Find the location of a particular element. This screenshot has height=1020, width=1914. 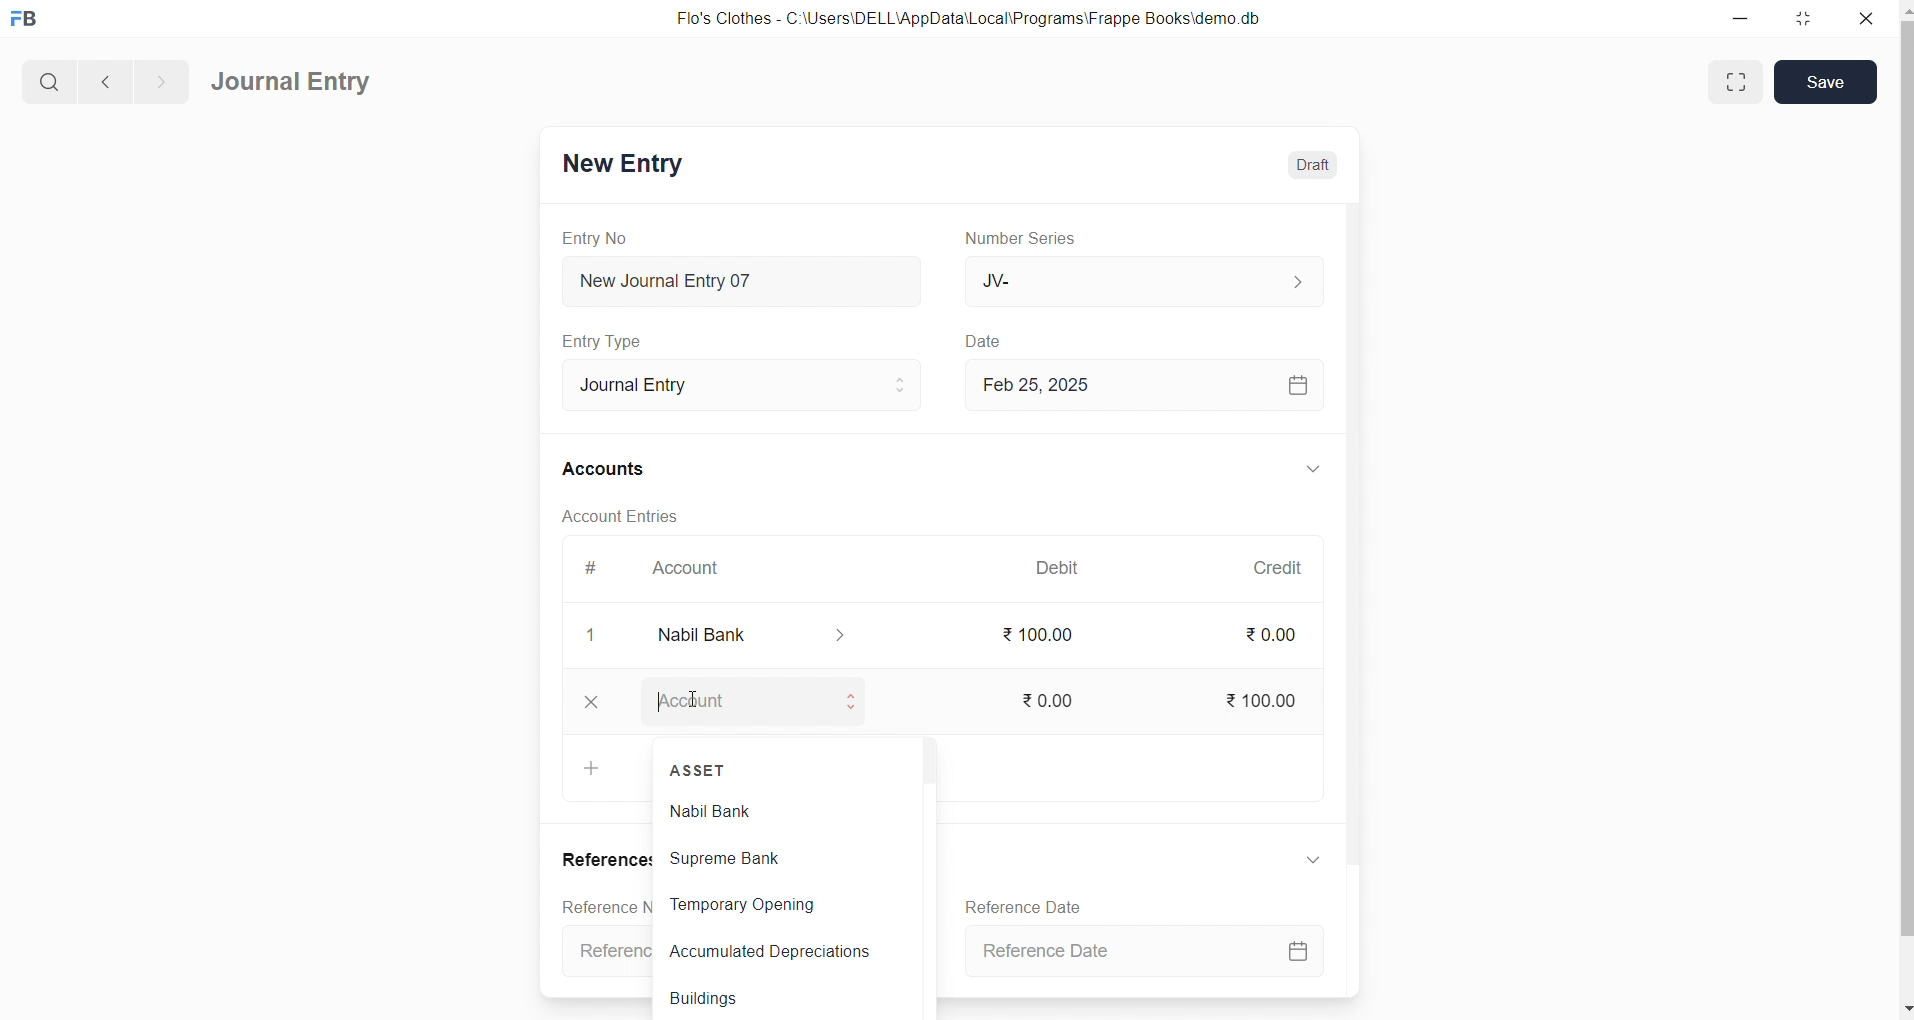

Buildings is located at coordinates (775, 994).